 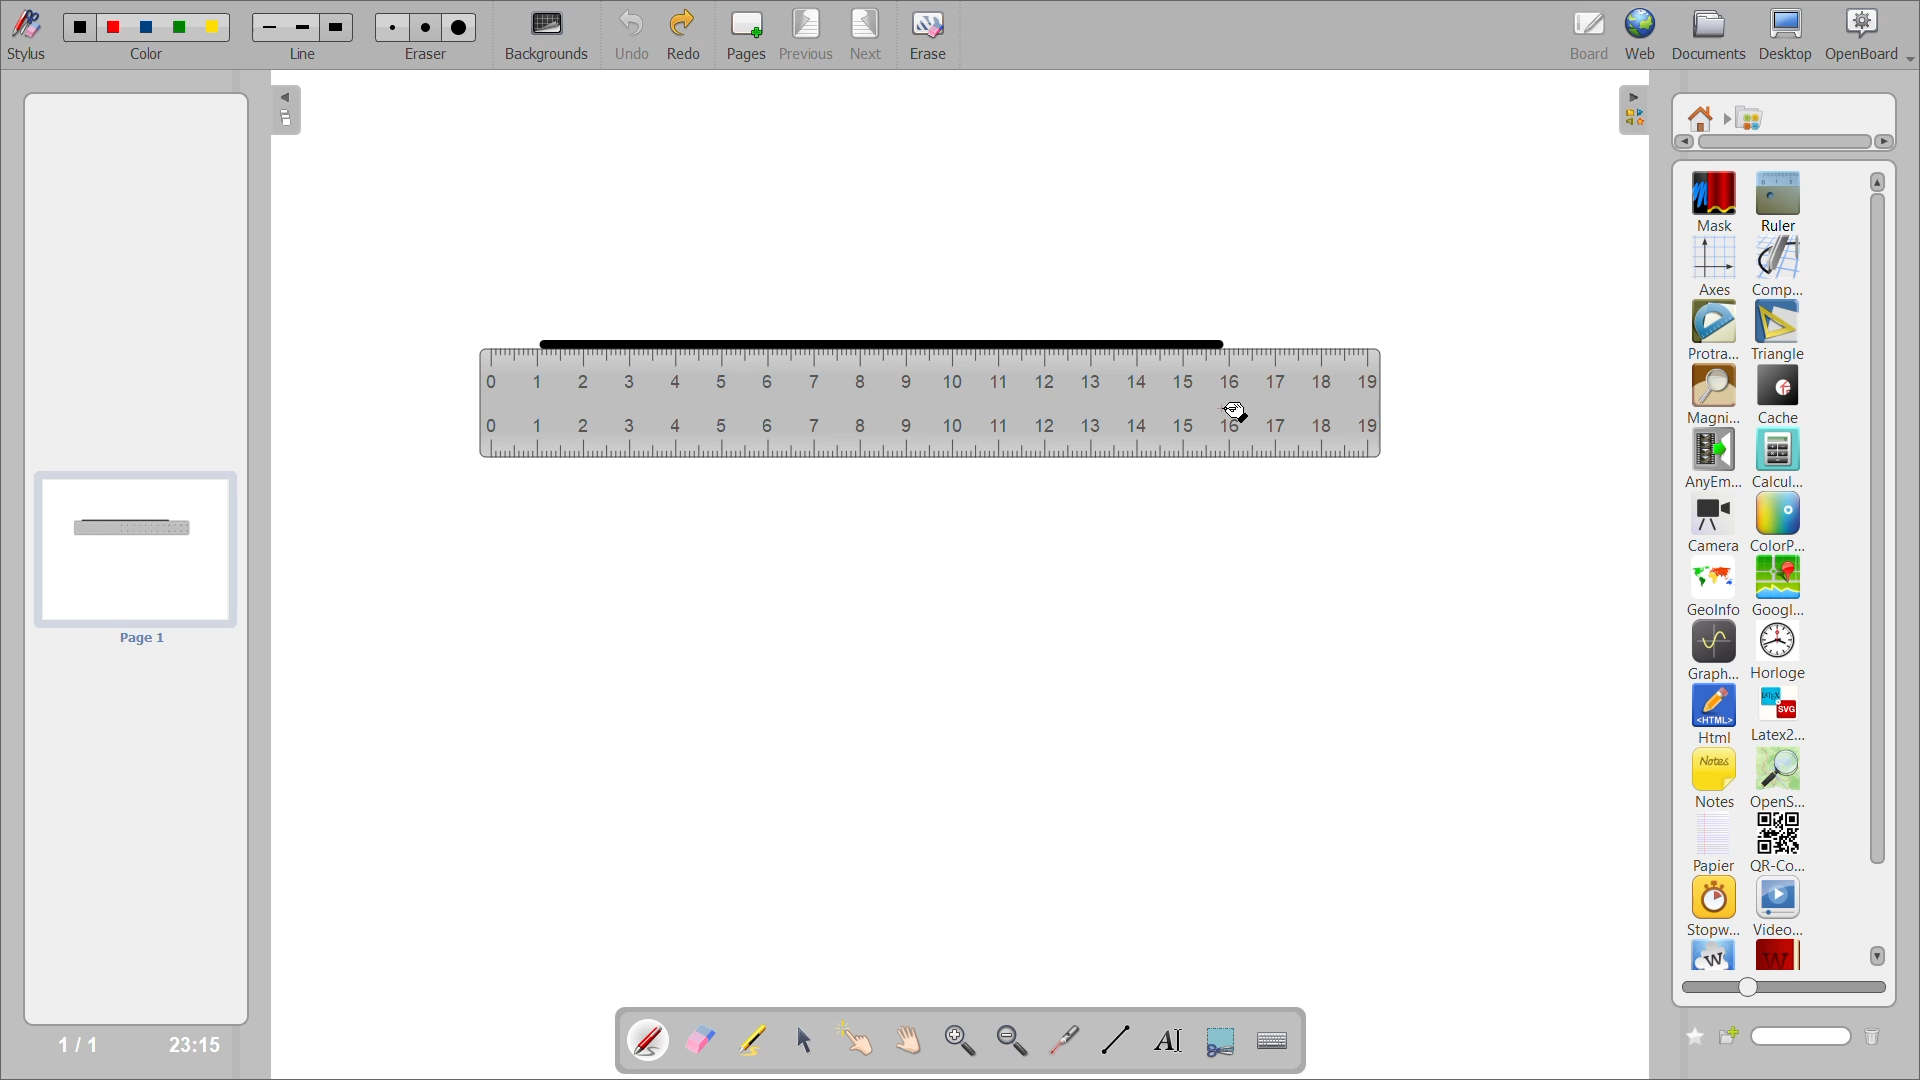 What do you see at coordinates (271, 29) in the screenshot?
I see `line 1` at bounding box center [271, 29].